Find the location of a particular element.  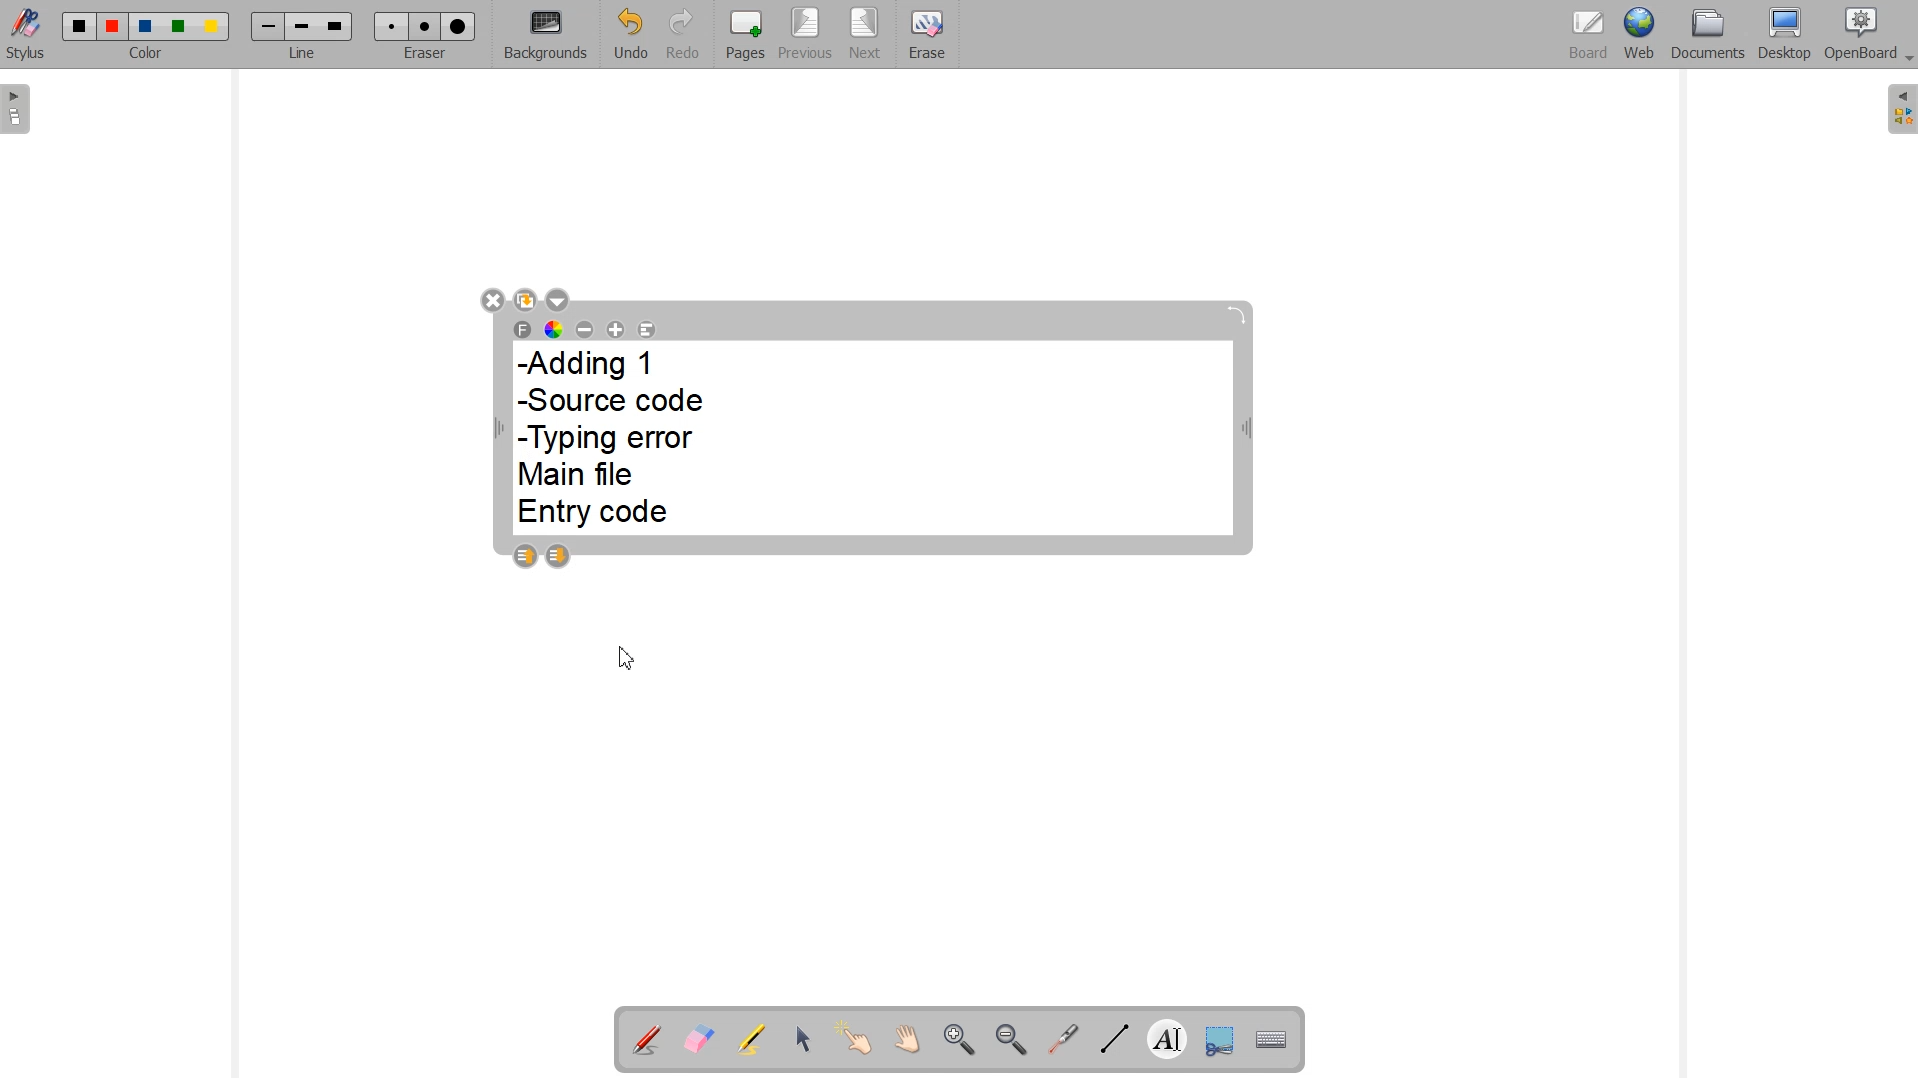

Medium line is located at coordinates (303, 27).